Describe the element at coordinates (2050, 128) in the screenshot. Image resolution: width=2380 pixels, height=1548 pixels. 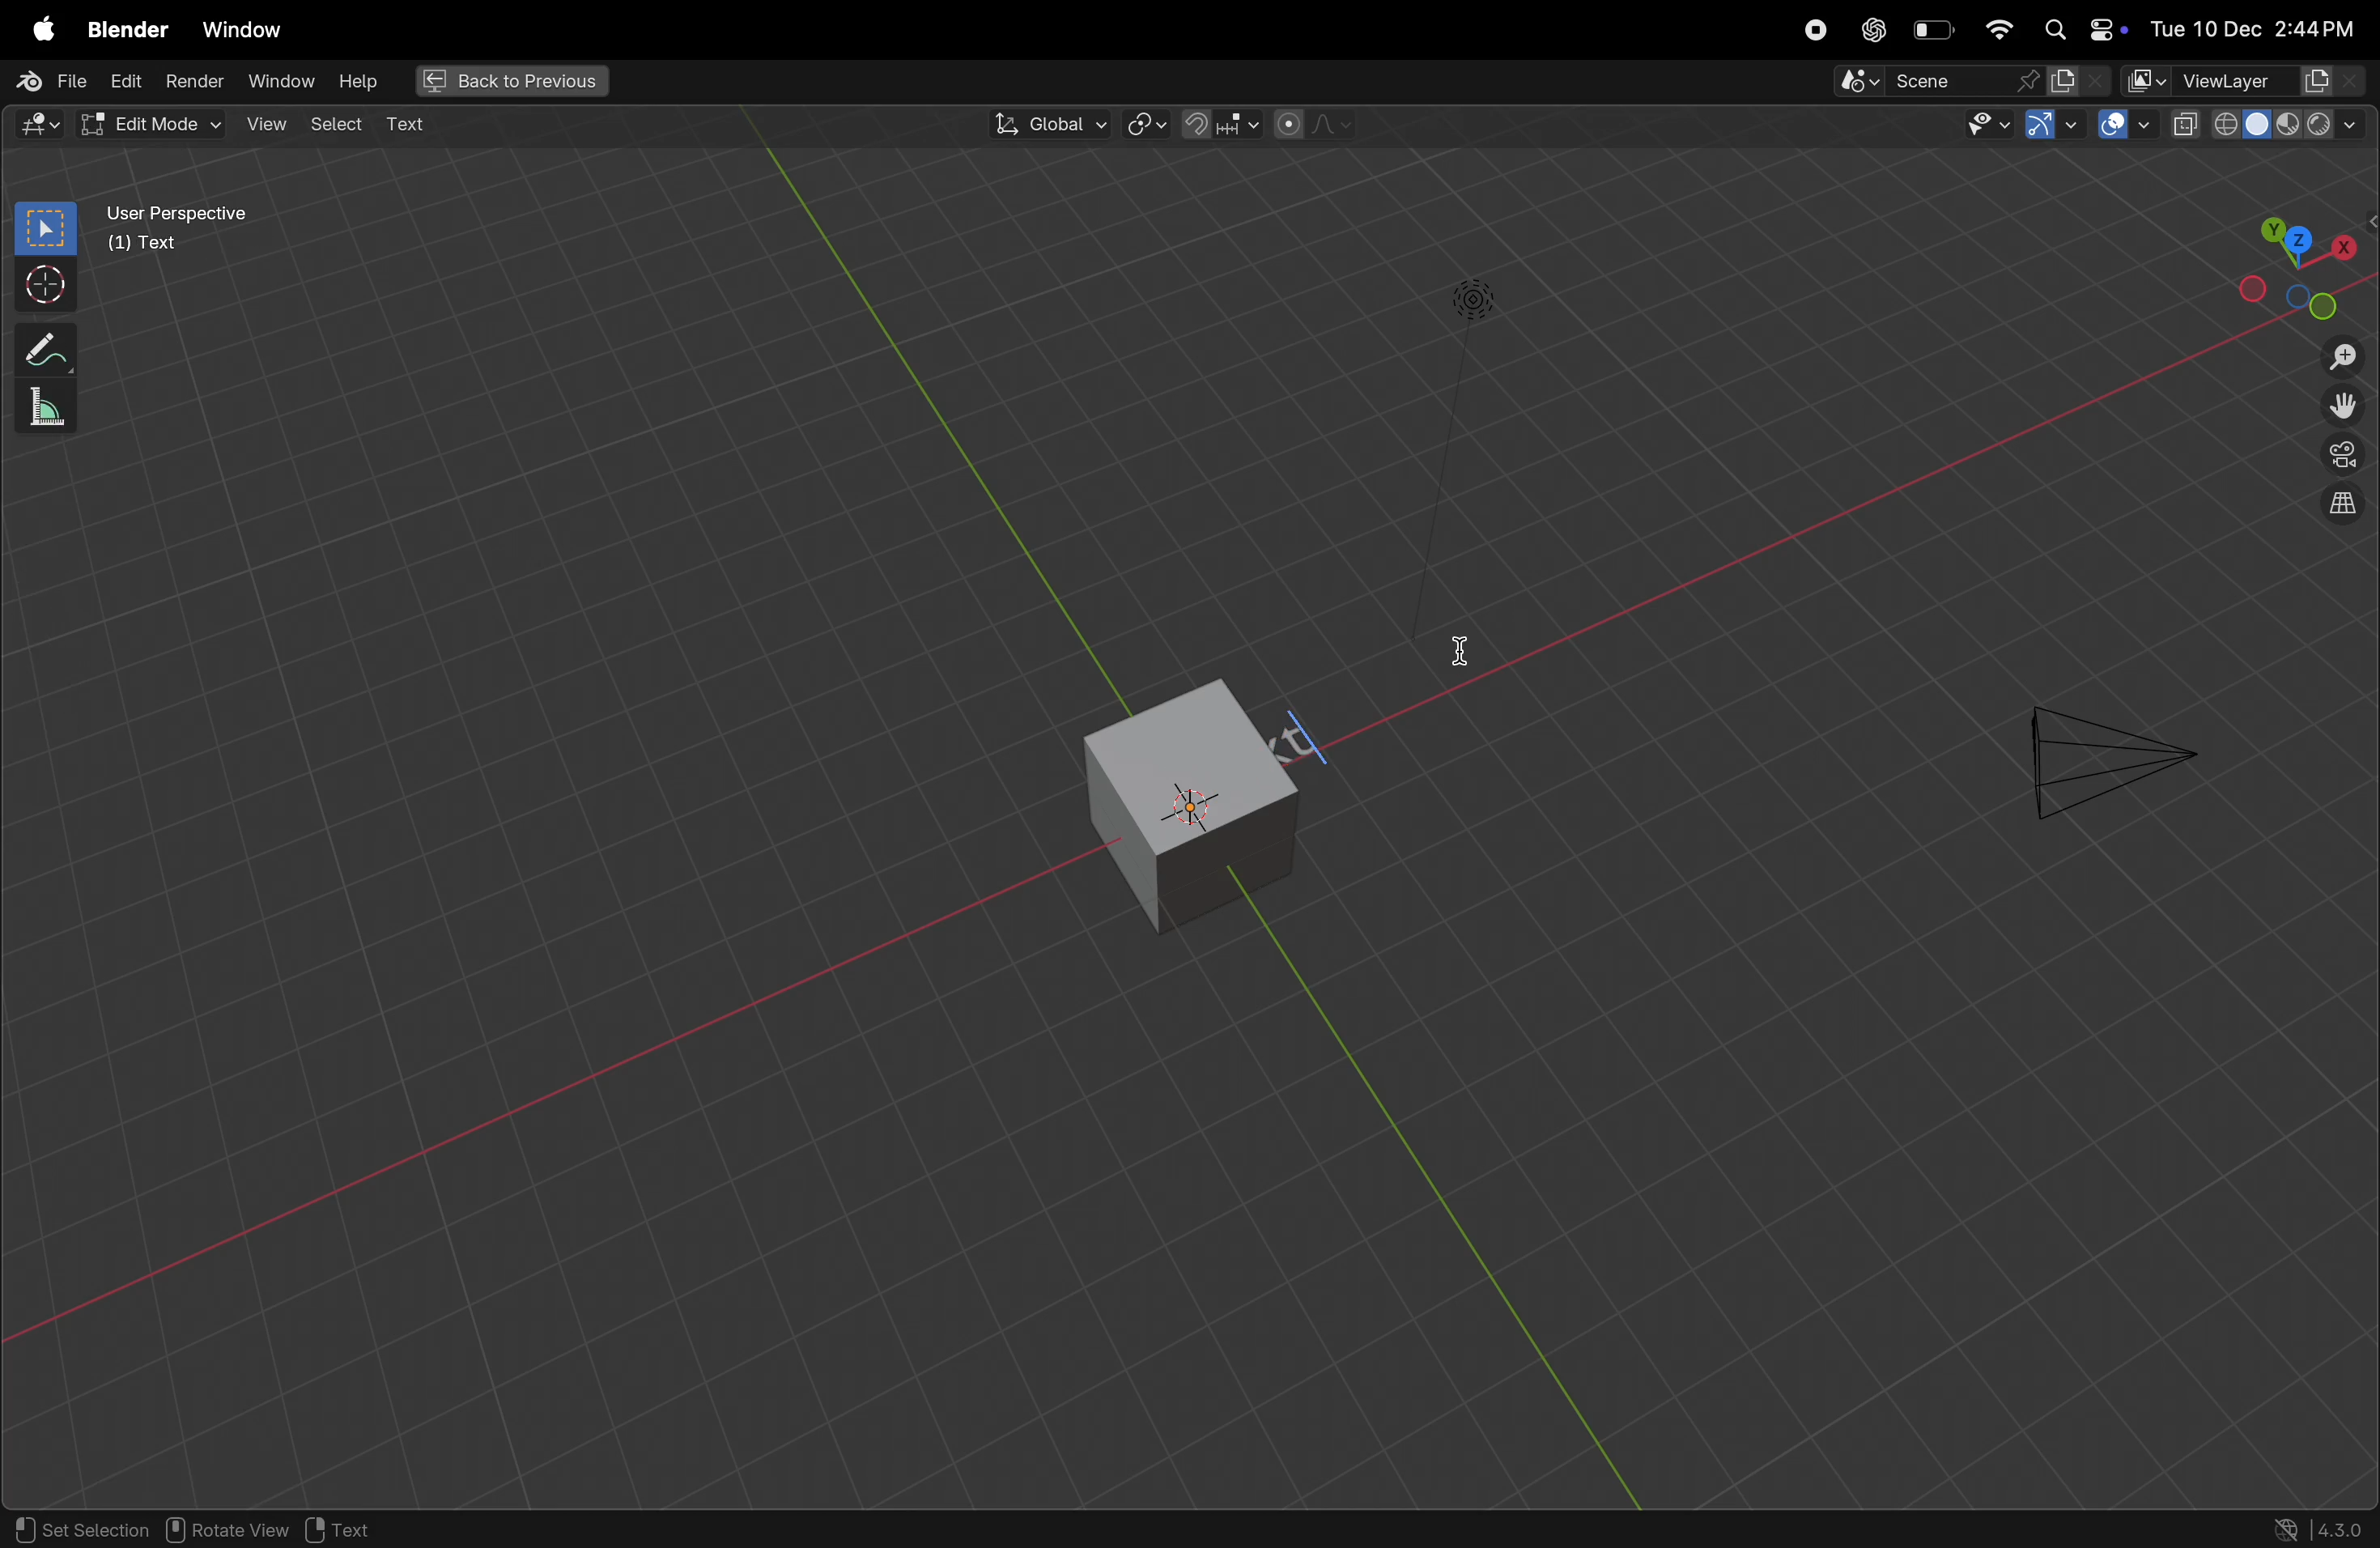
I see `show gimzo` at that location.